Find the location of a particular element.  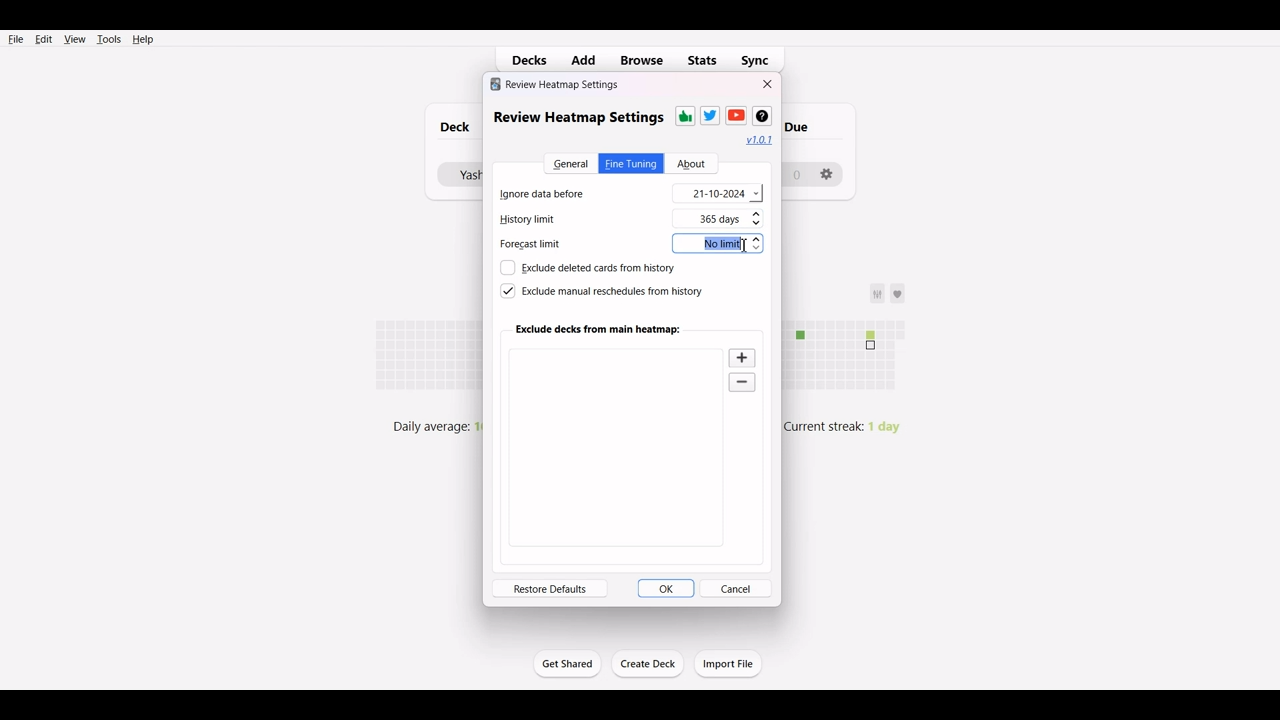

Twitter is located at coordinates (710, 115).